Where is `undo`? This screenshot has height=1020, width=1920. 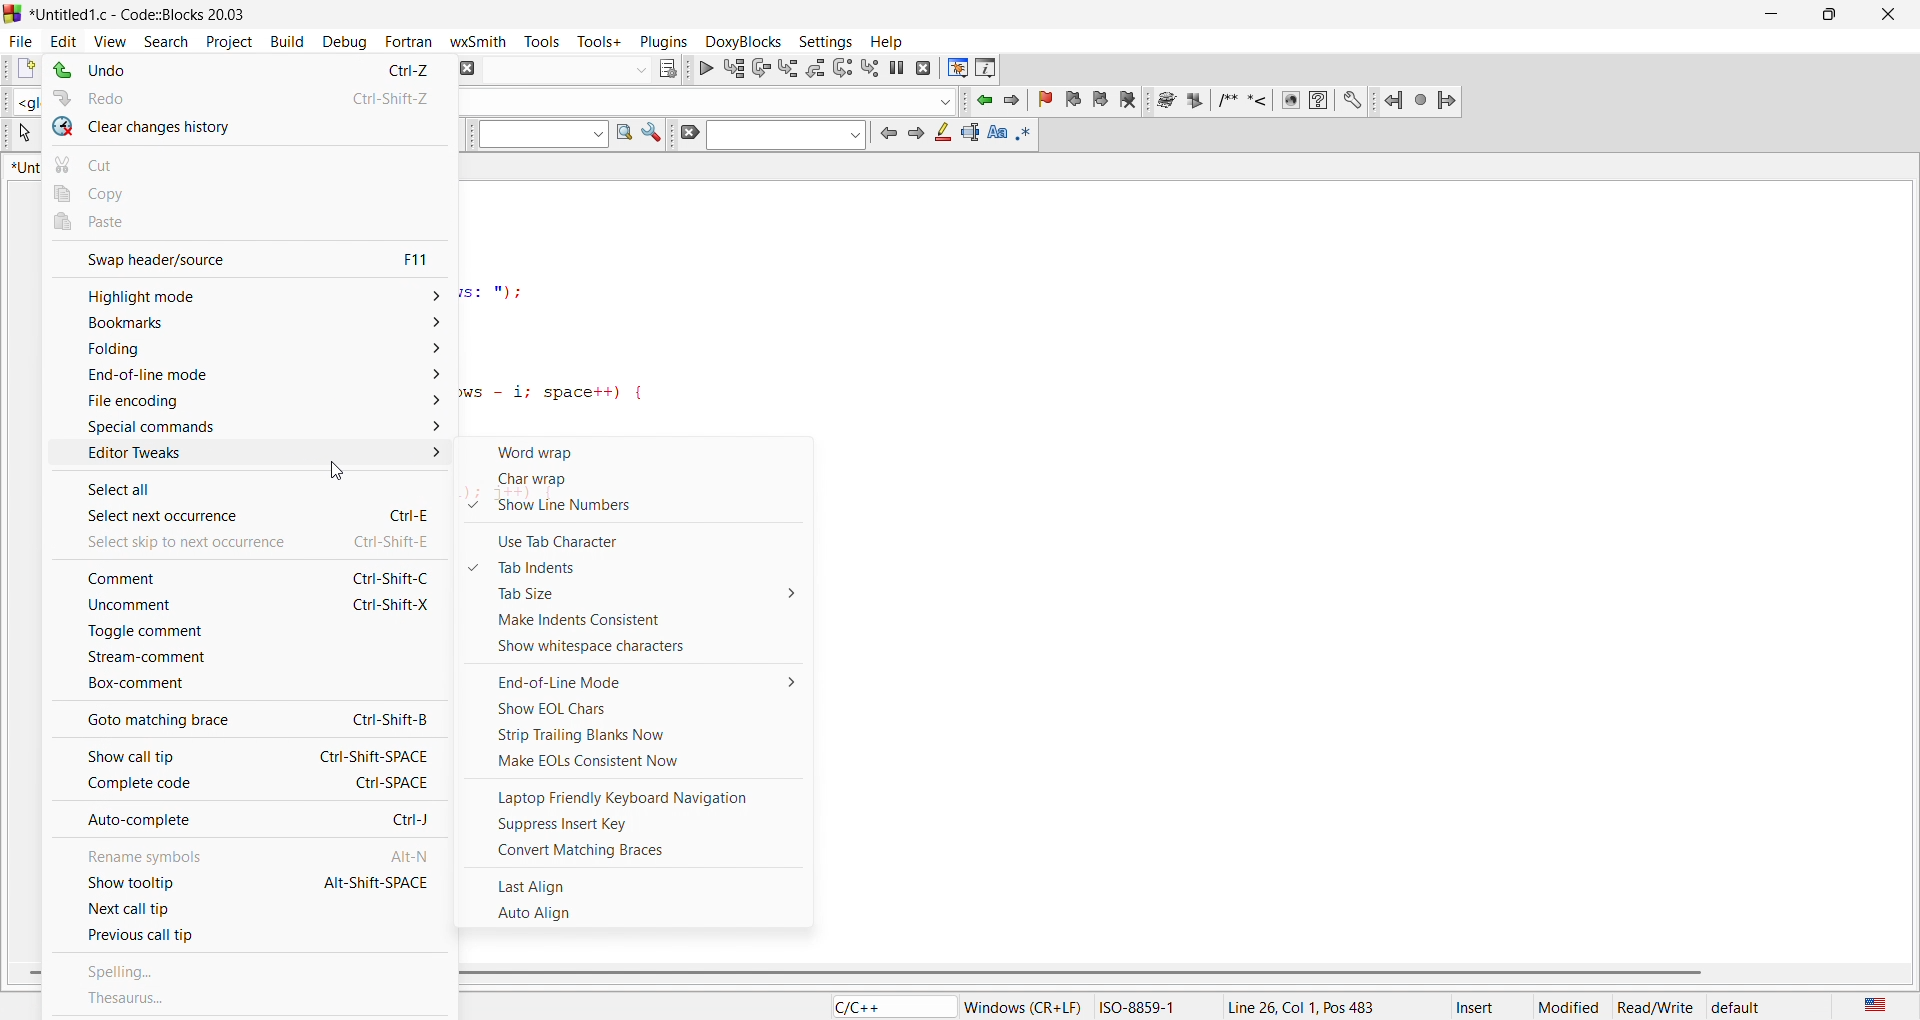 undo is located at coordinates (161, 71).